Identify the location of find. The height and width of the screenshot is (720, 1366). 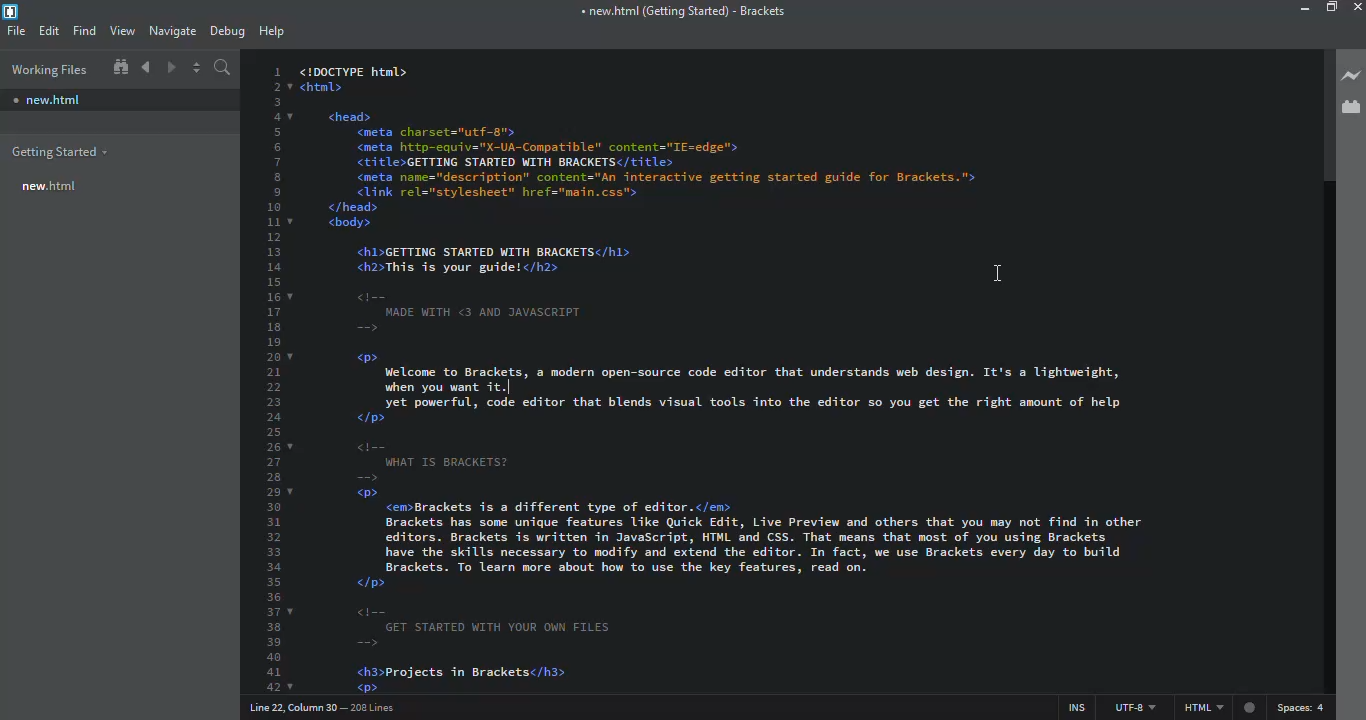
(84, 30).